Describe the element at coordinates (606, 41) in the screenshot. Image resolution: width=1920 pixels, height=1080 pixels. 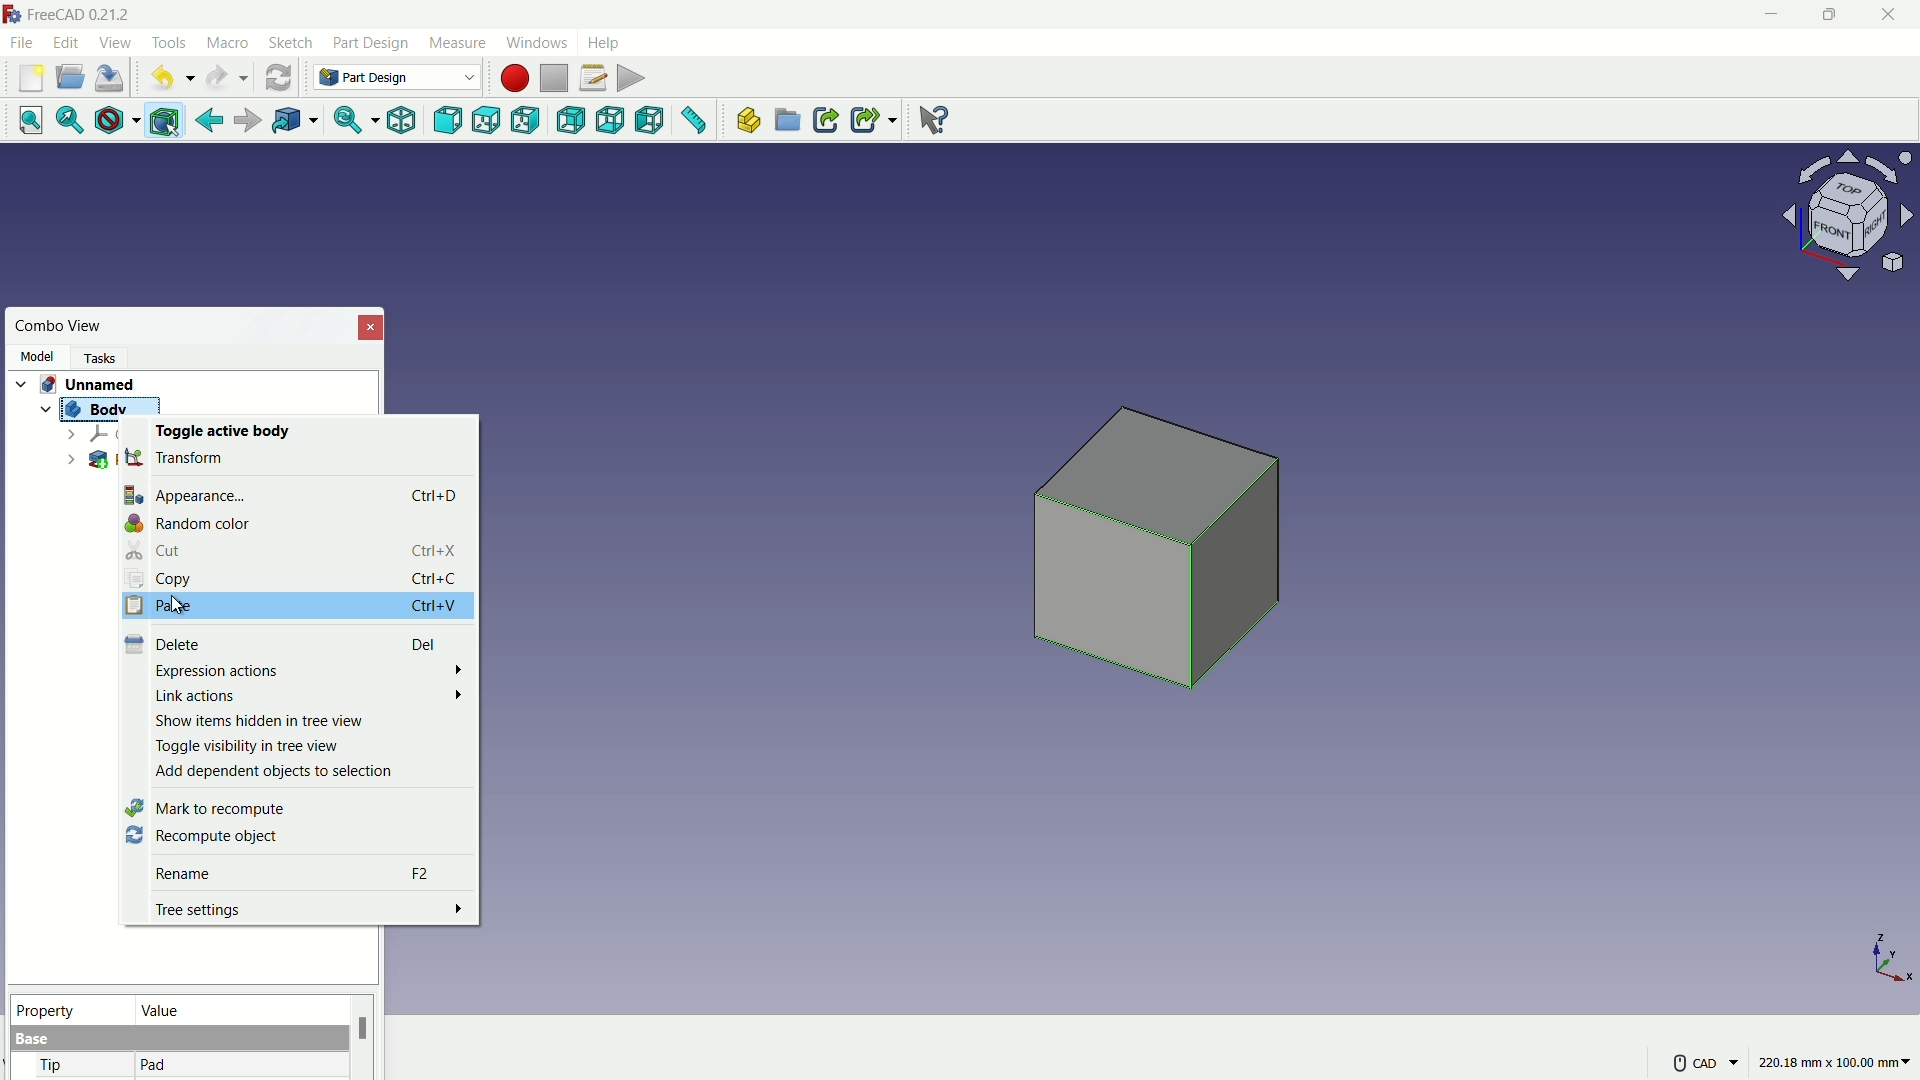
I see `help` at that location.